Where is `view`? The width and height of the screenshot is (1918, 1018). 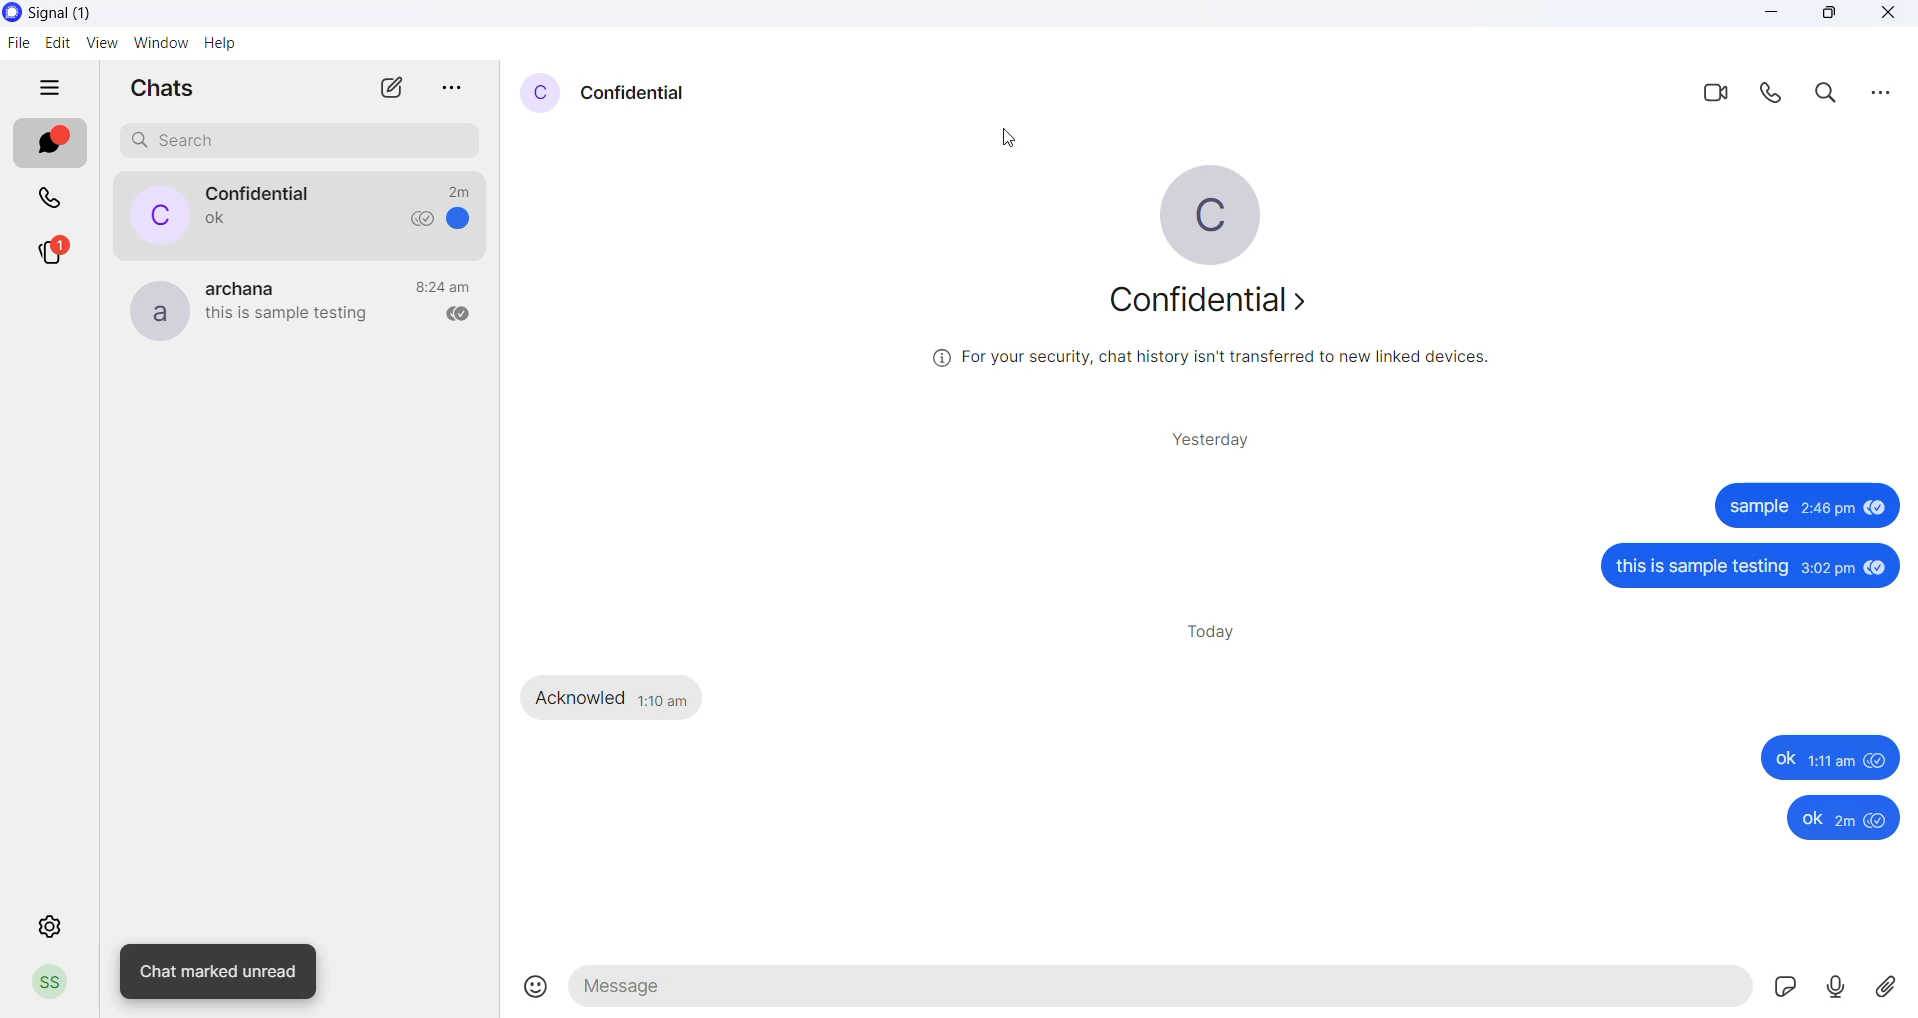 view is located at coordinates (101, 42).